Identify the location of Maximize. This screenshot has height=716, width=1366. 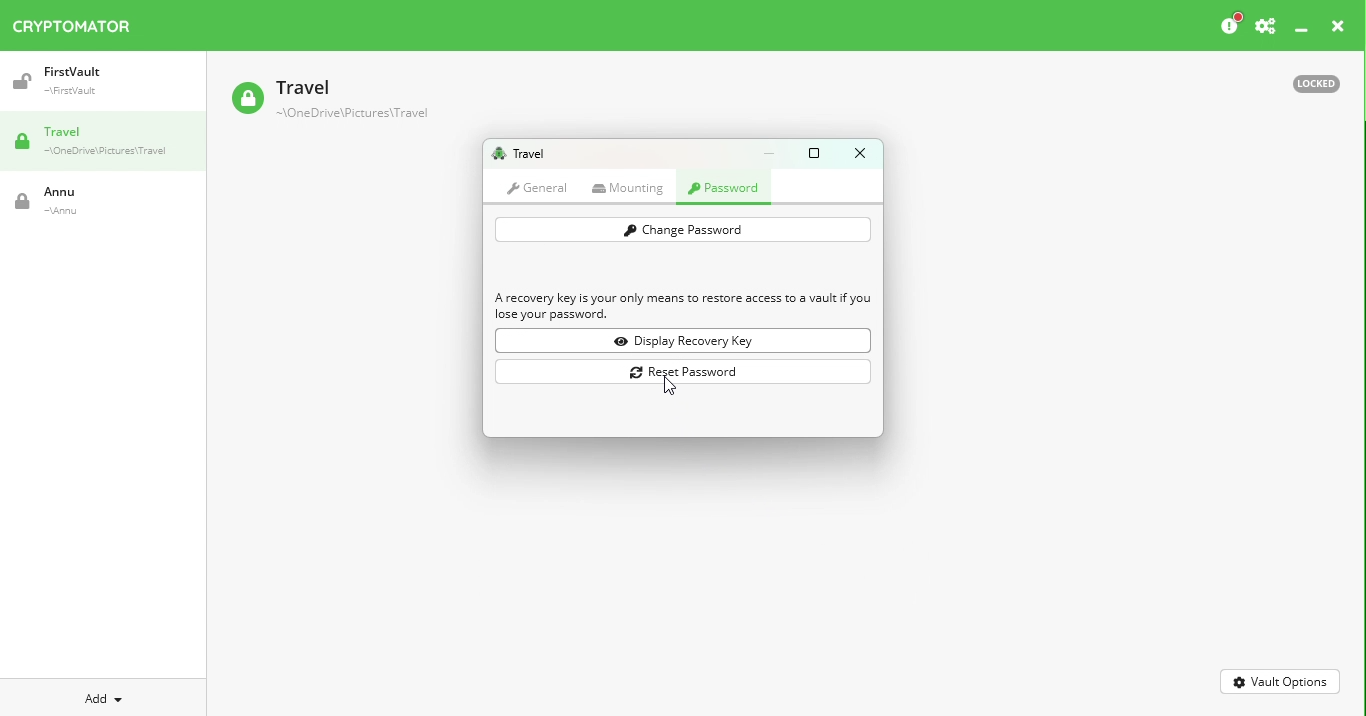
(818, 152).